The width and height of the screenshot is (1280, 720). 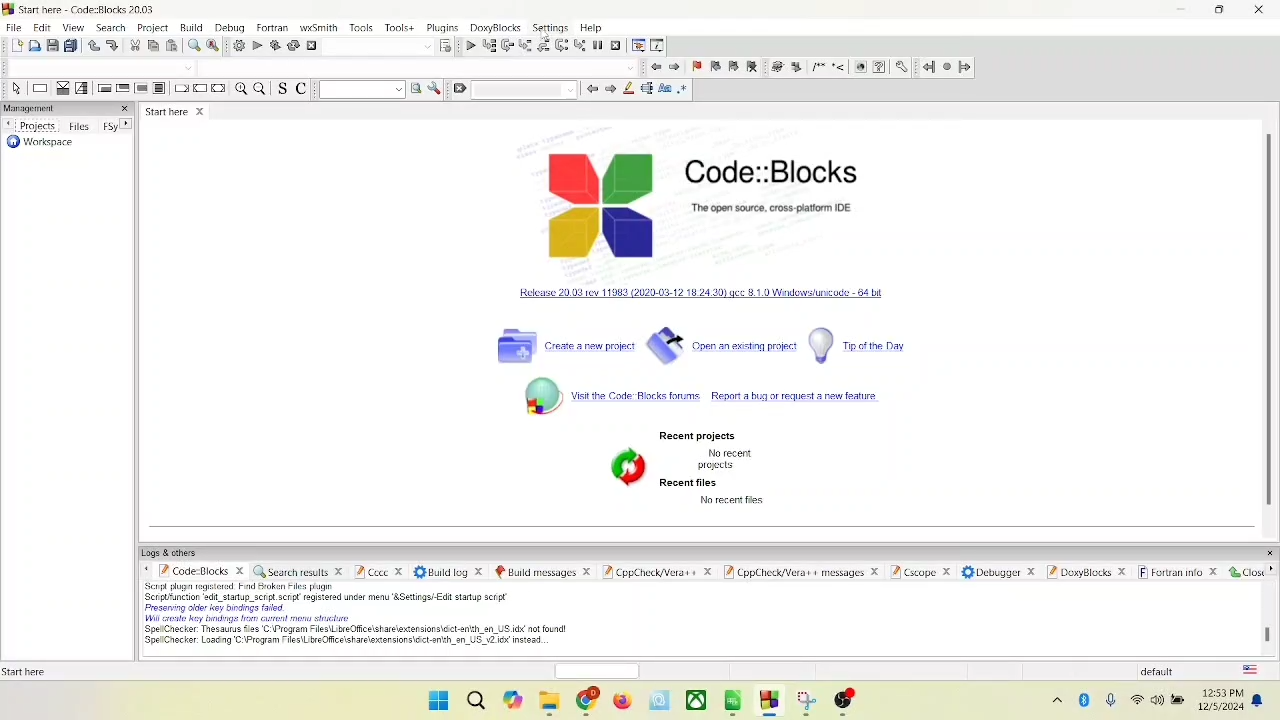 I want to click on clear bookmark, so click(x=751, y=65).